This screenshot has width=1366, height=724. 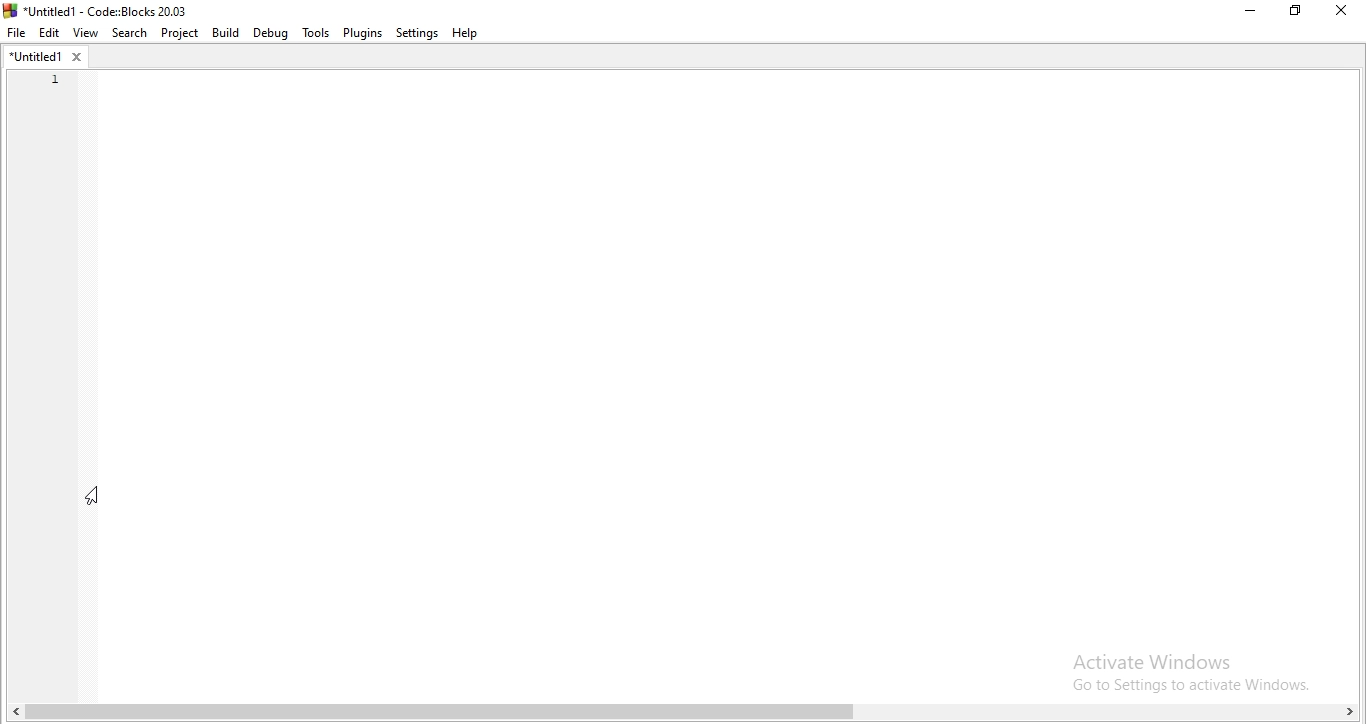 I want to click on Plugins , so click(x=363, y=33).